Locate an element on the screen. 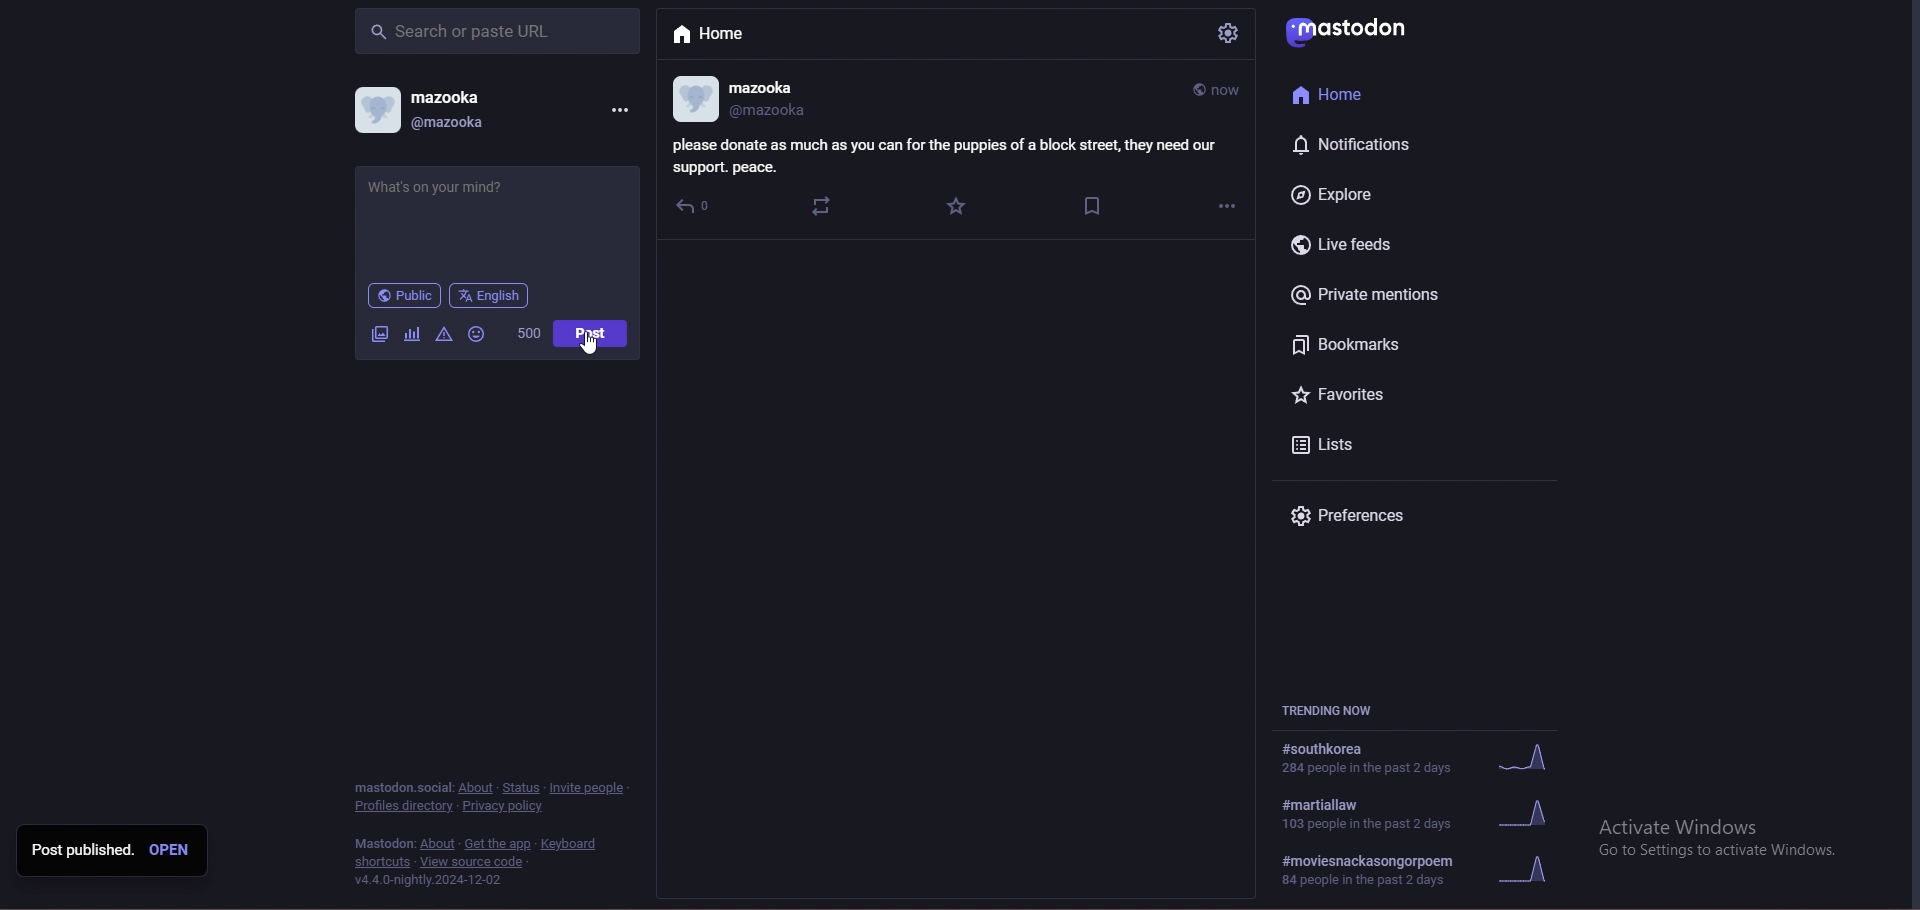 This screenshot has height=910, width=1920. info is located at coordinates (946, 155).